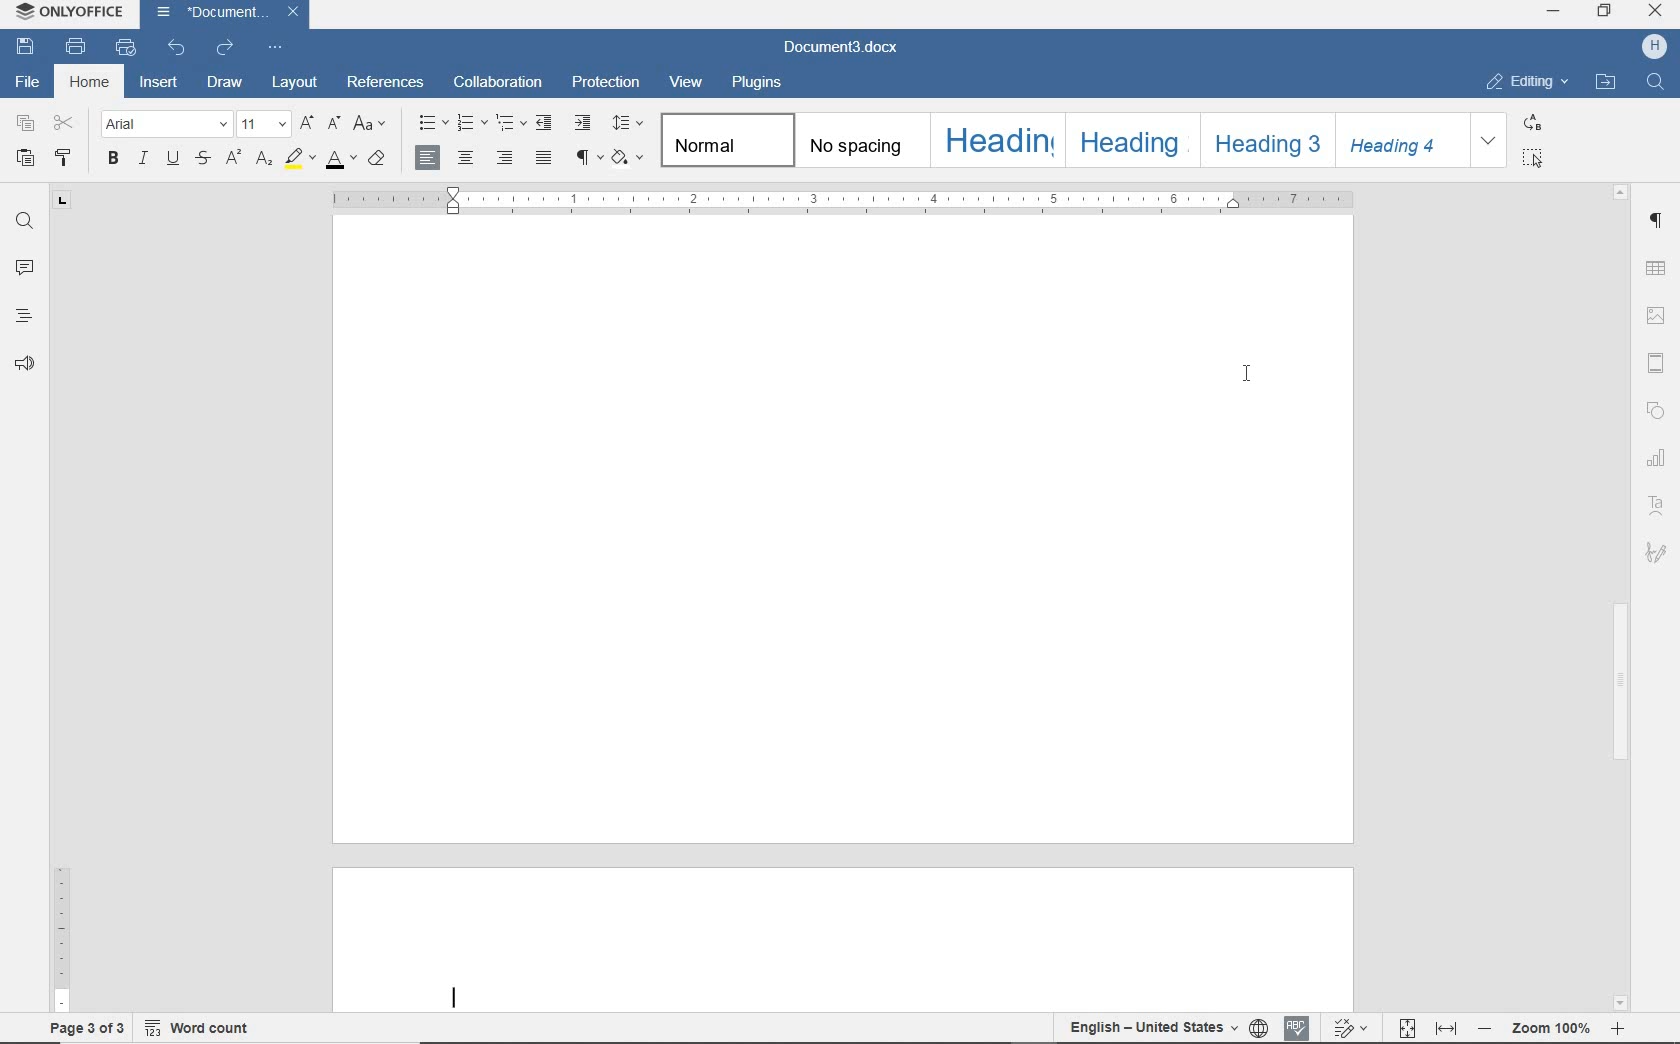 The image size is (1680, 1044). What do you see at coordinates (1555, 13) in the screenshot?
I see `MINIMIZE` at bounding box center [1555, 13].